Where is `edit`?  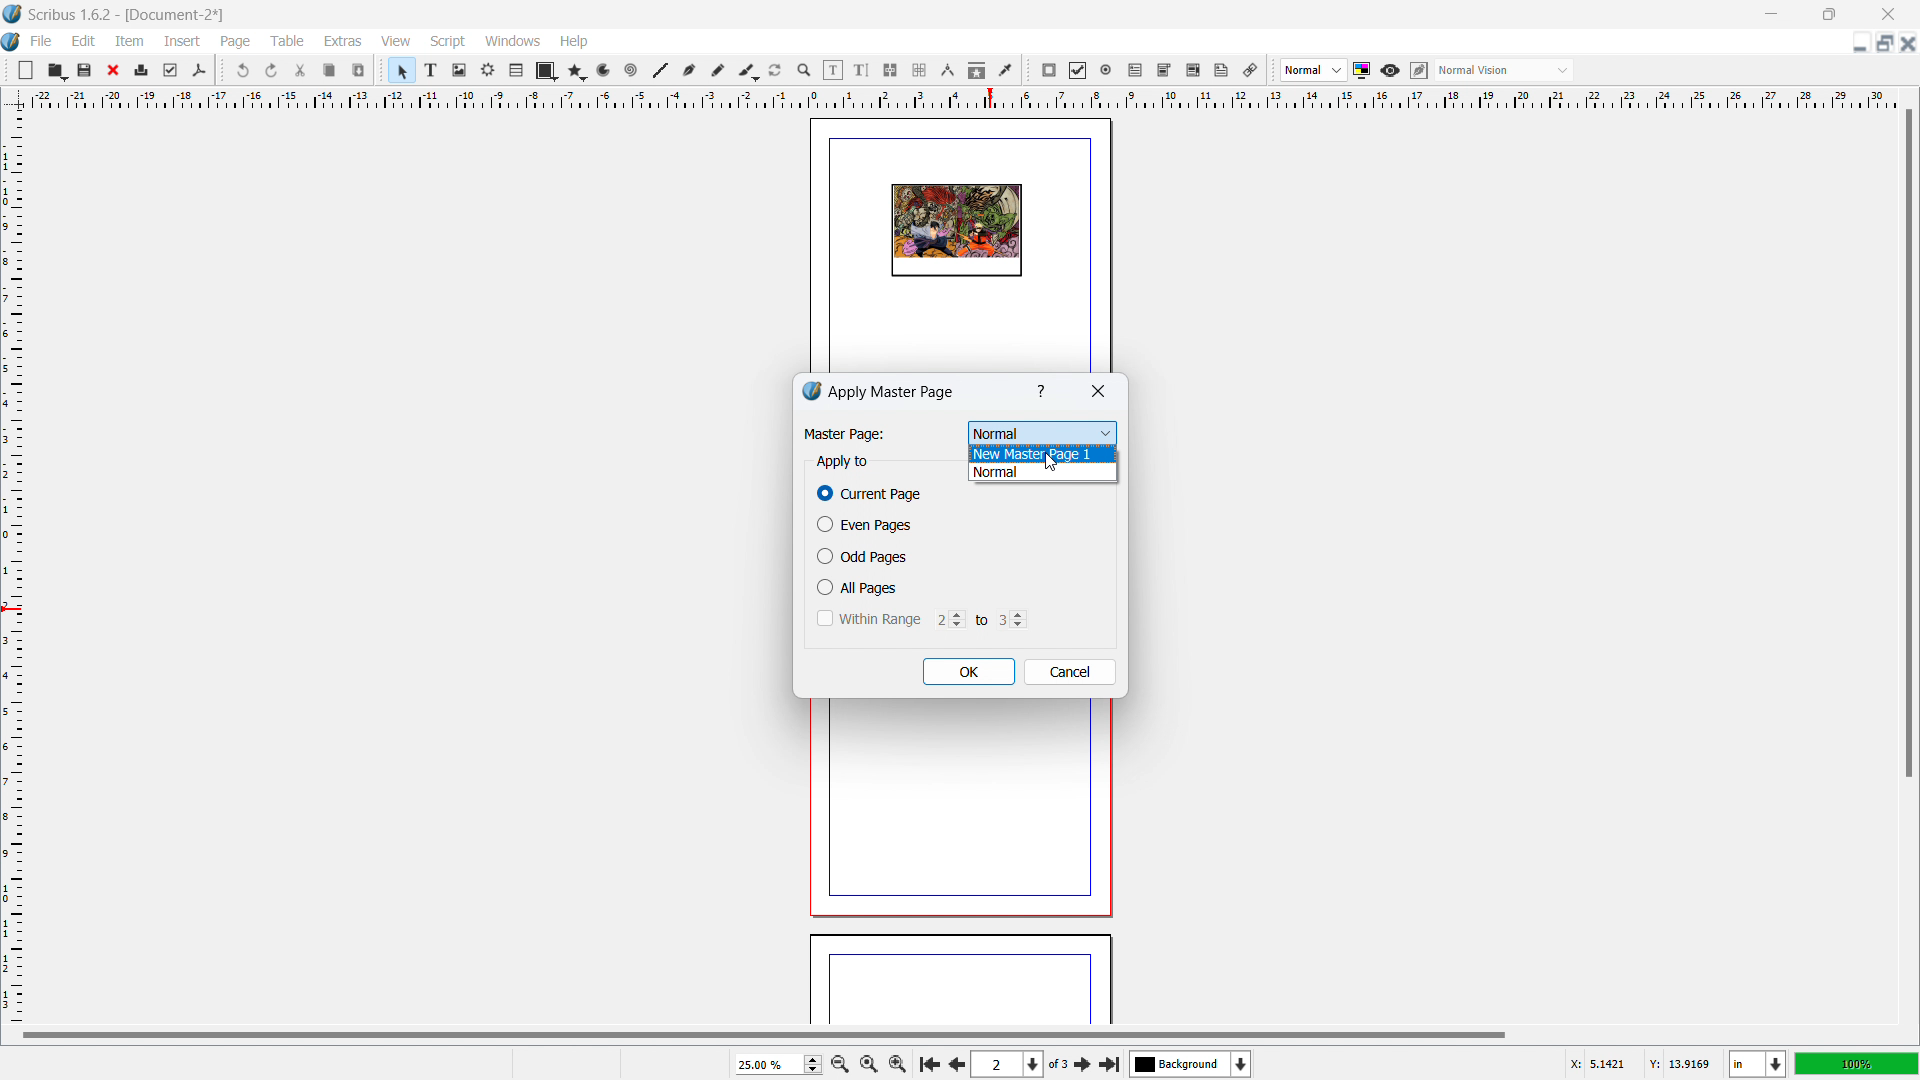 edit is located at coordinates (84, 41).